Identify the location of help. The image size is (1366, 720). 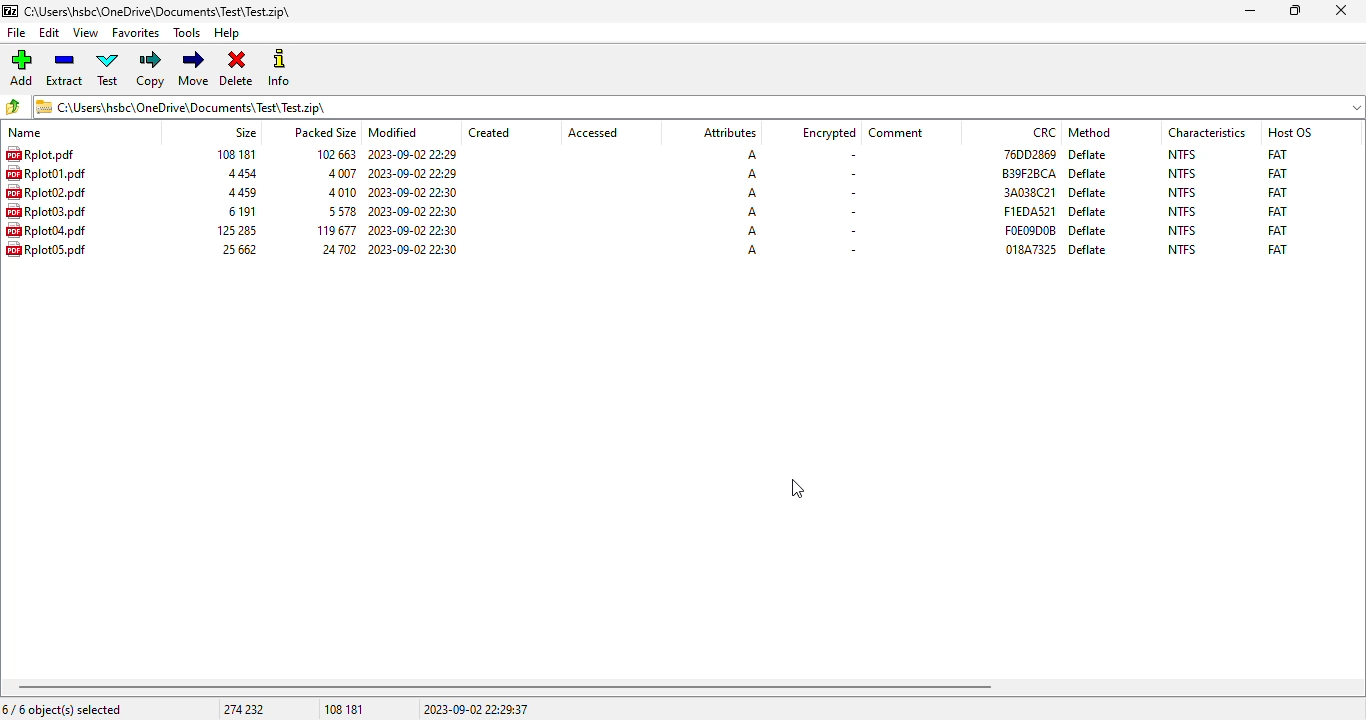
(227, 34).